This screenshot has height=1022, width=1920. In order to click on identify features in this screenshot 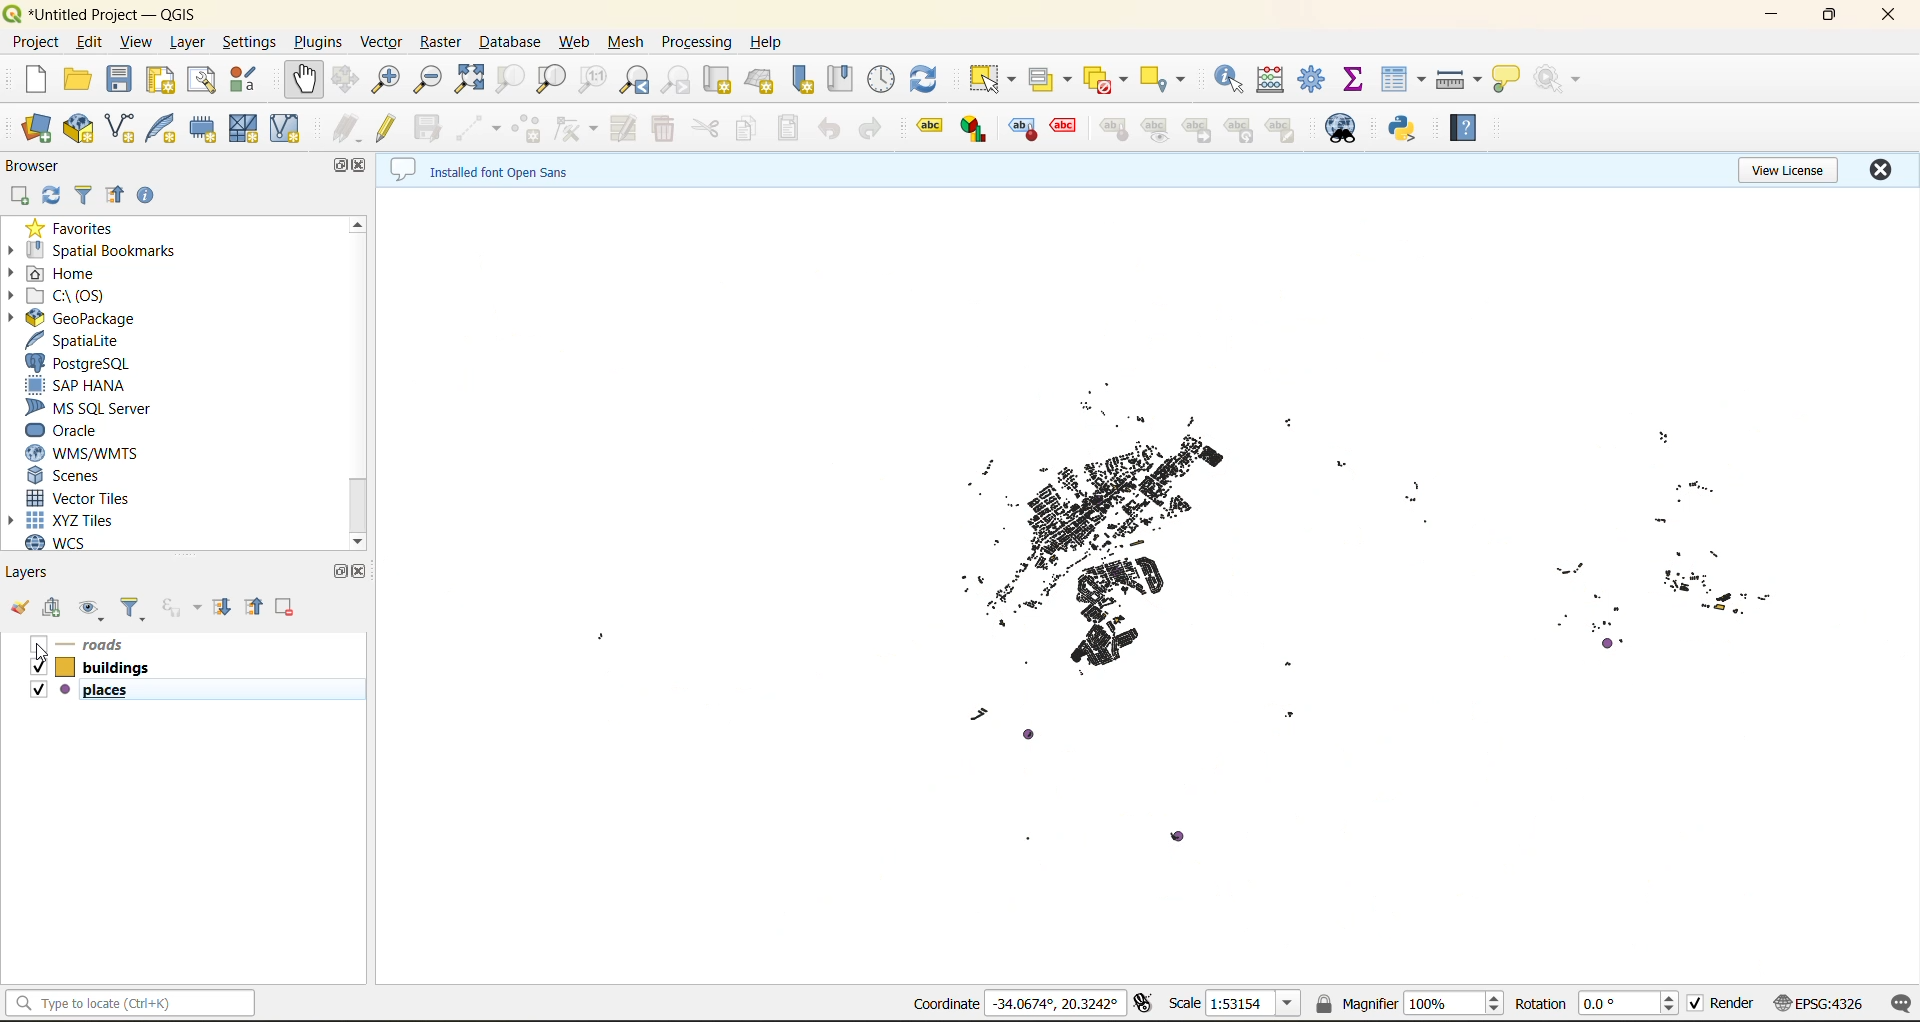, I will do `click(1235, 78)`.